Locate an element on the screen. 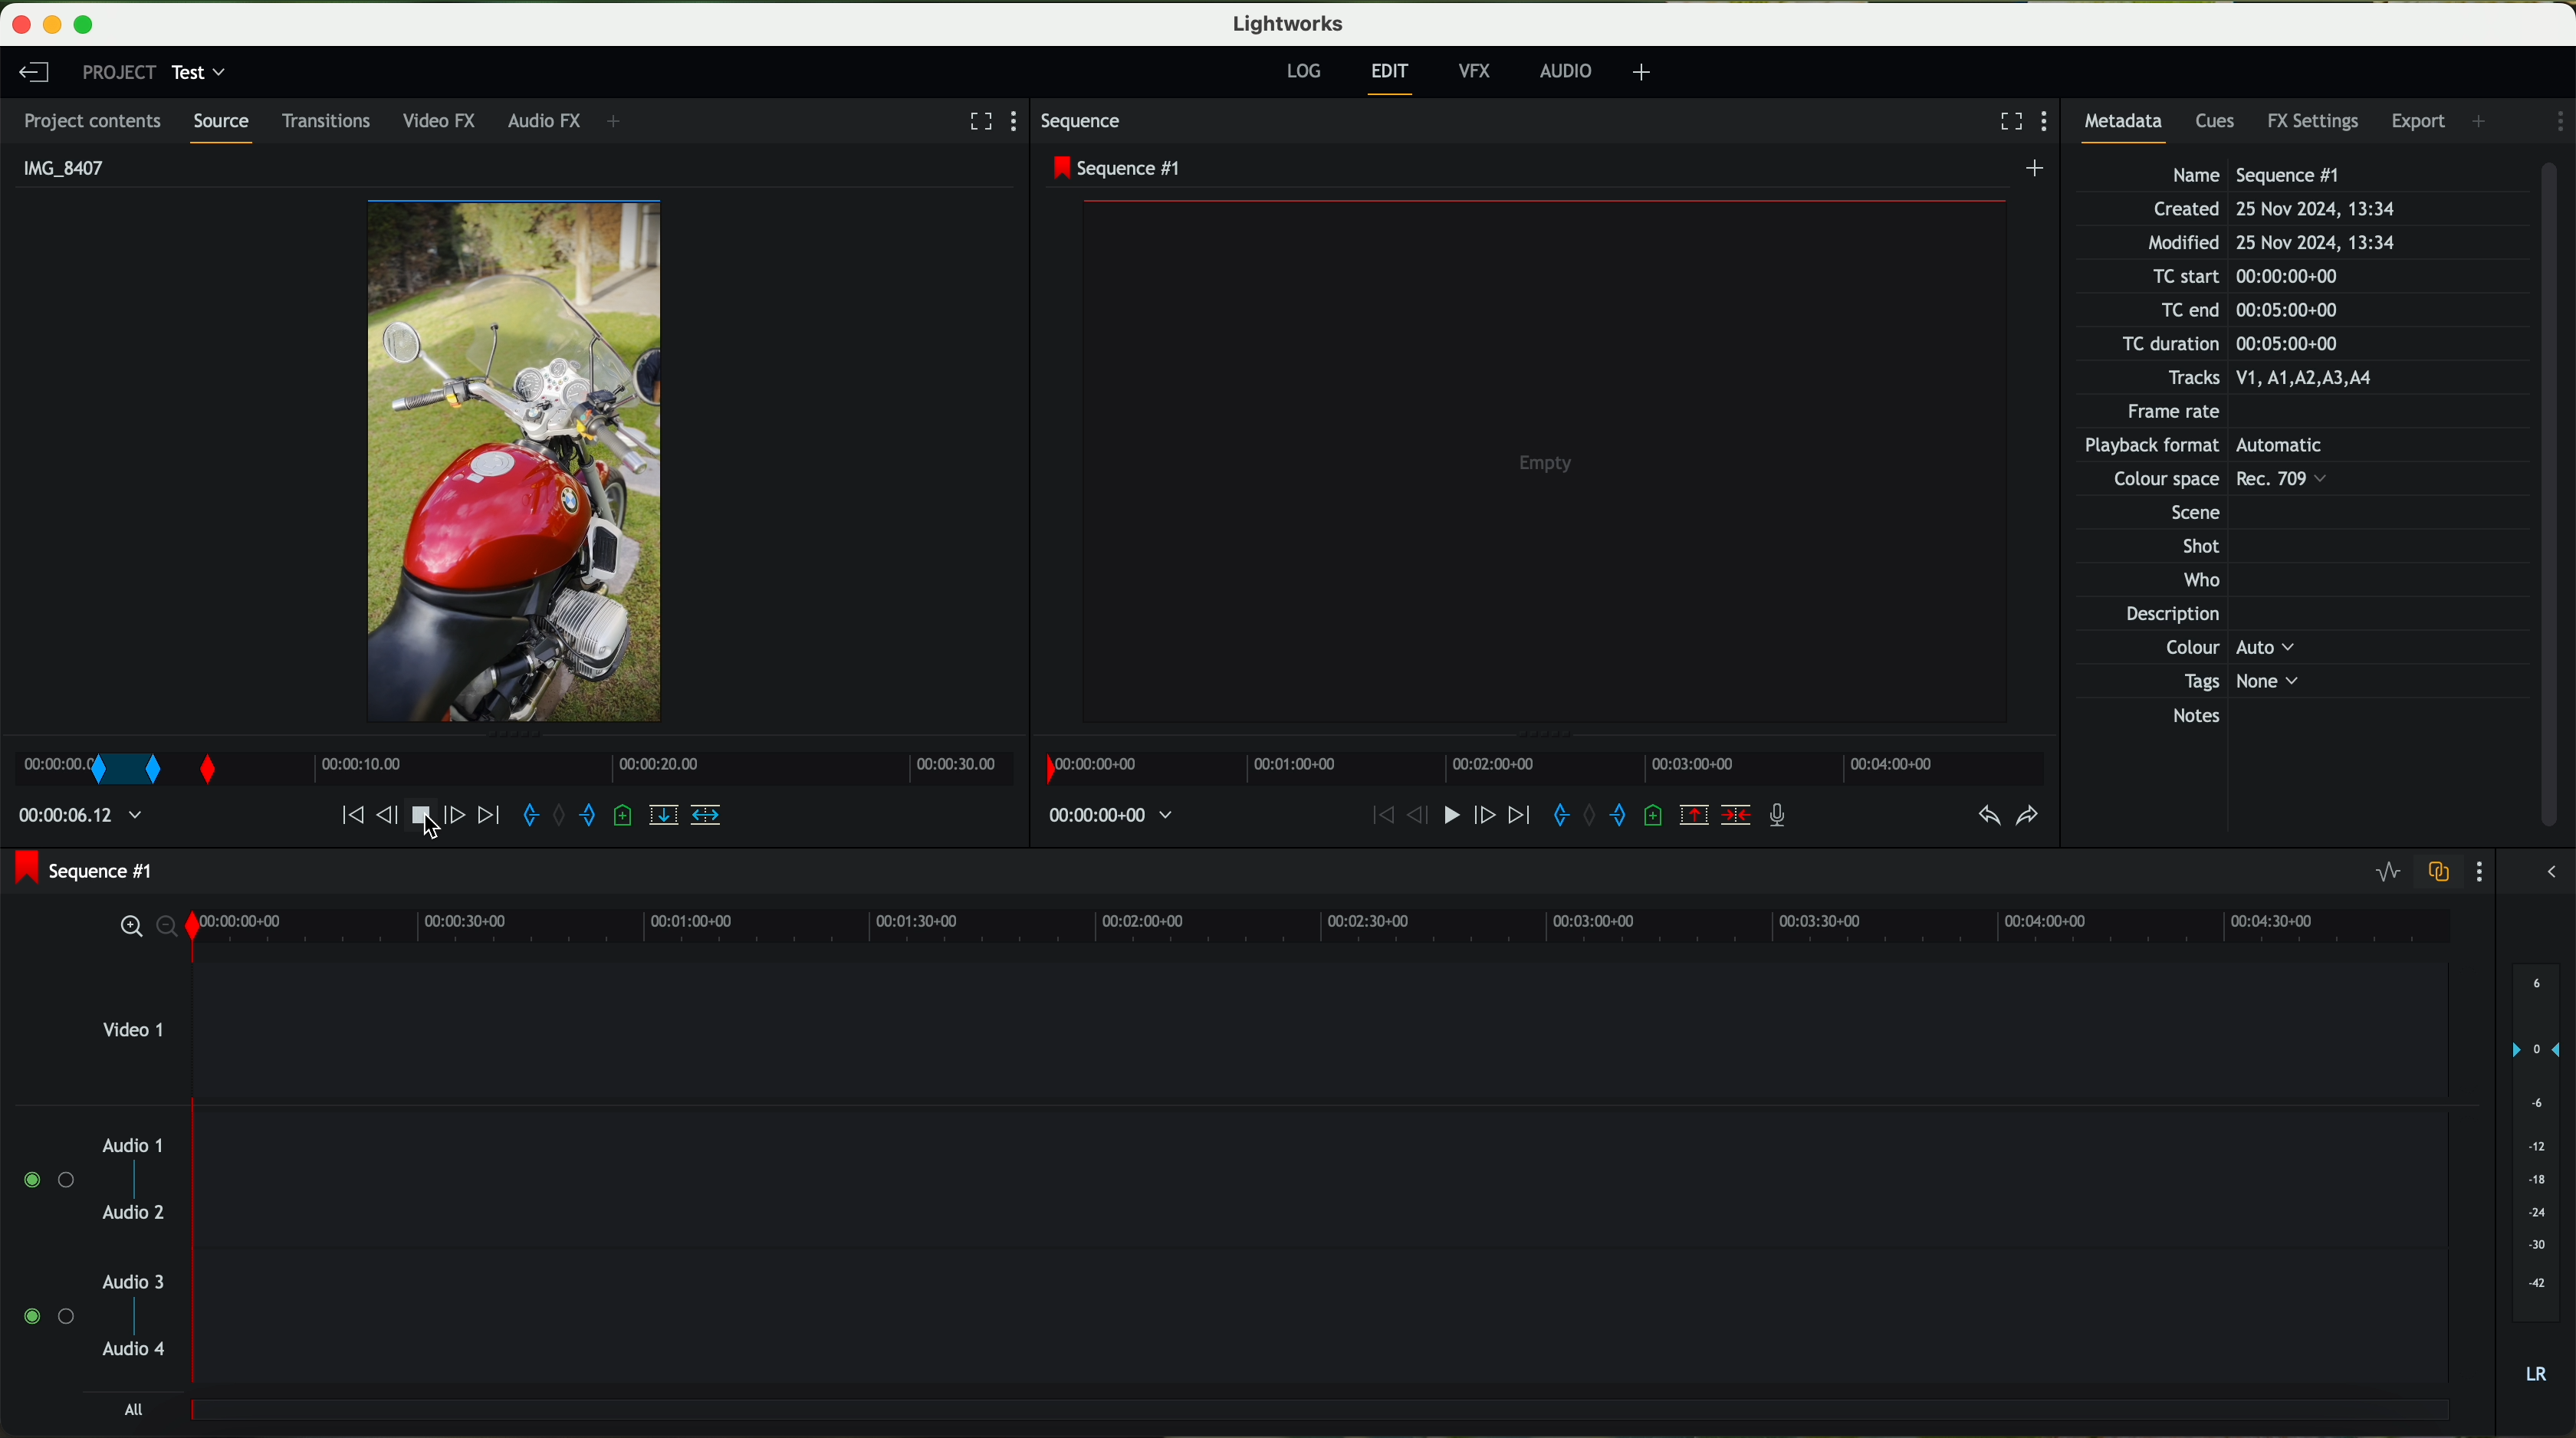 The image size is (2576, 1438). nudge one frame back is located at coordinates (391, 813).